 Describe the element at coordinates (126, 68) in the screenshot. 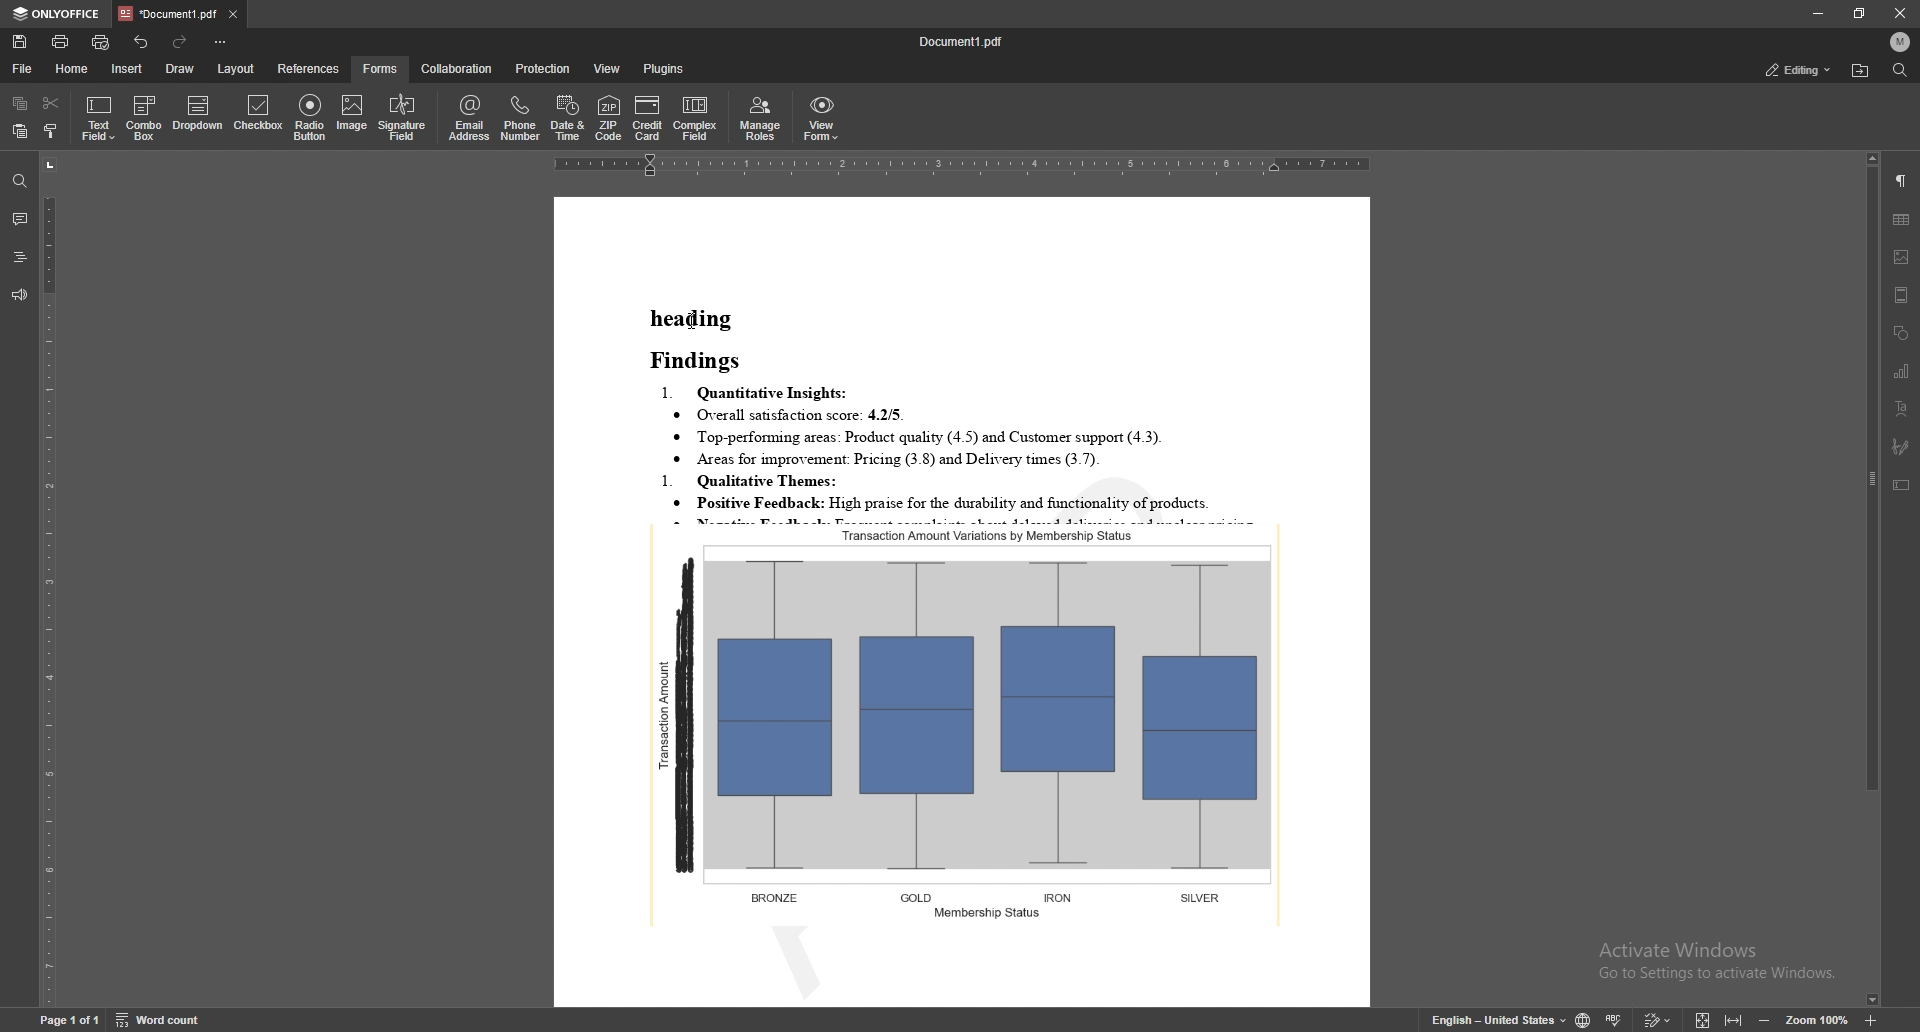

I see `insert` at that location.